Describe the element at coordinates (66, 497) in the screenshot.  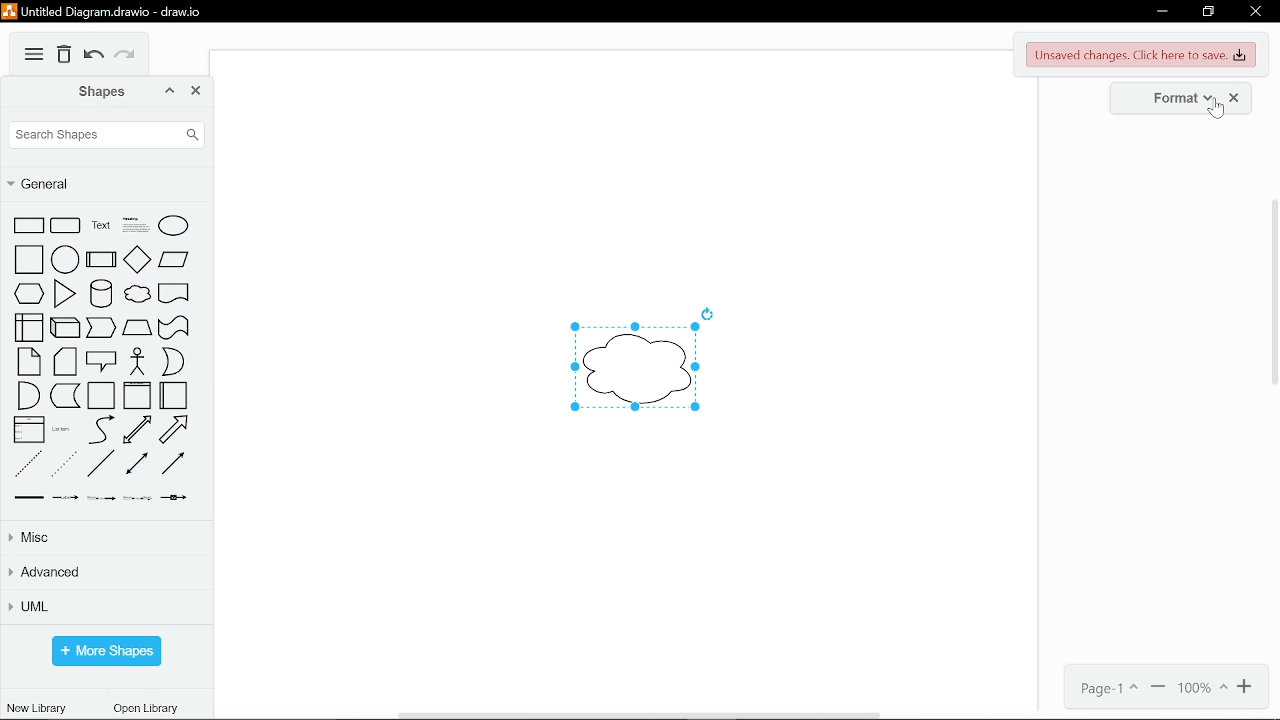
I see `connector with label` at that location.